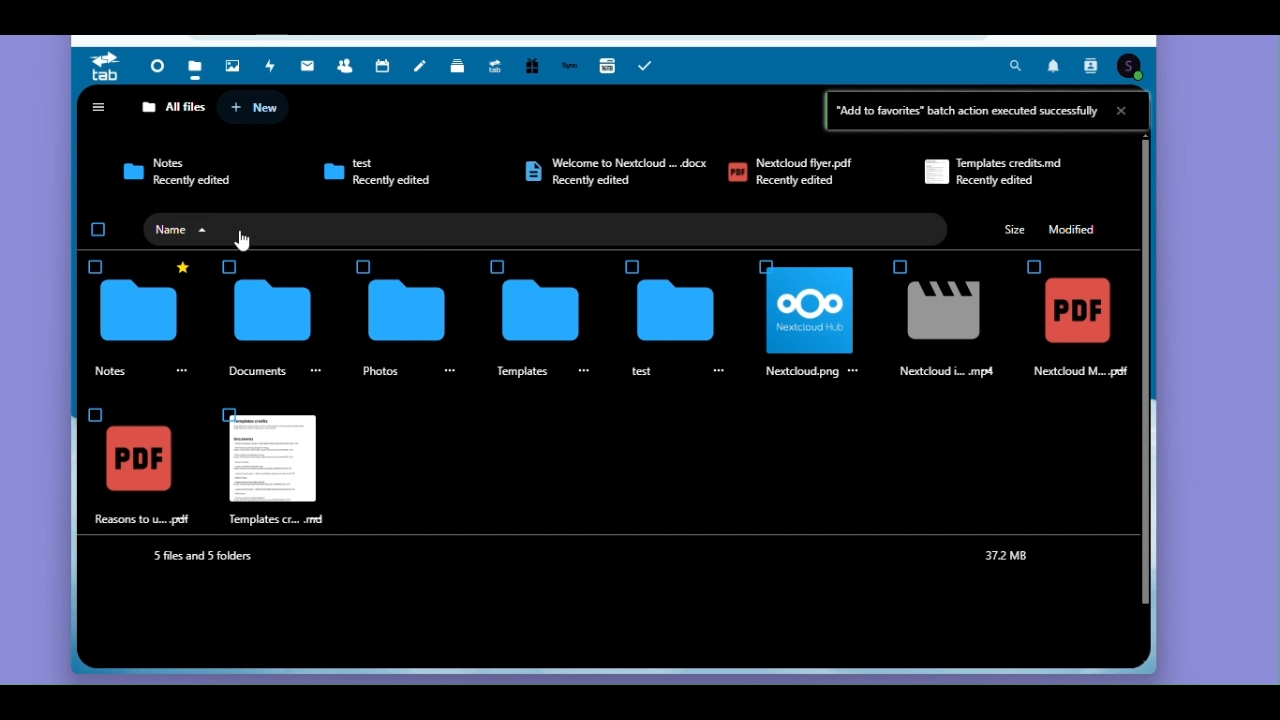  I want to click on Check Box, so click(1034, 266).